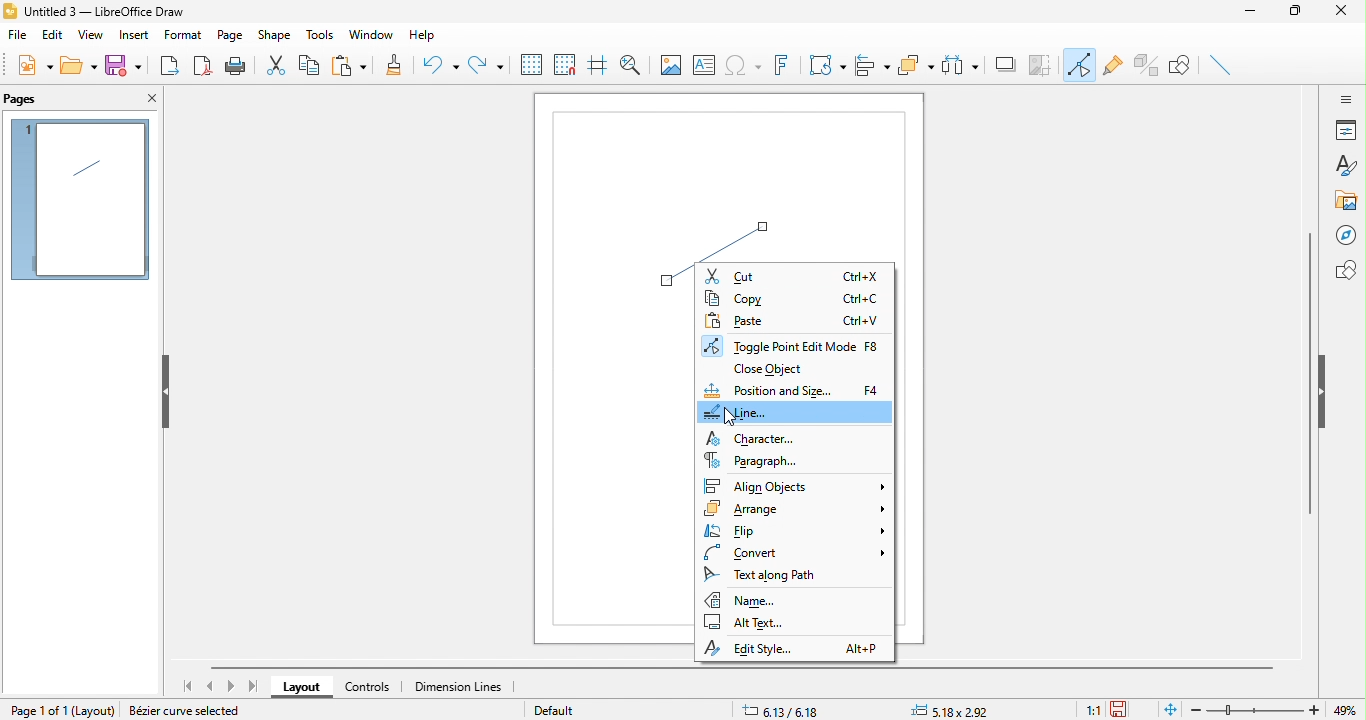 The height and width of the screenshot is (720, 1366). Describe the element at coordinates (774, 368) in the screenshot. I see `close object` at that location.